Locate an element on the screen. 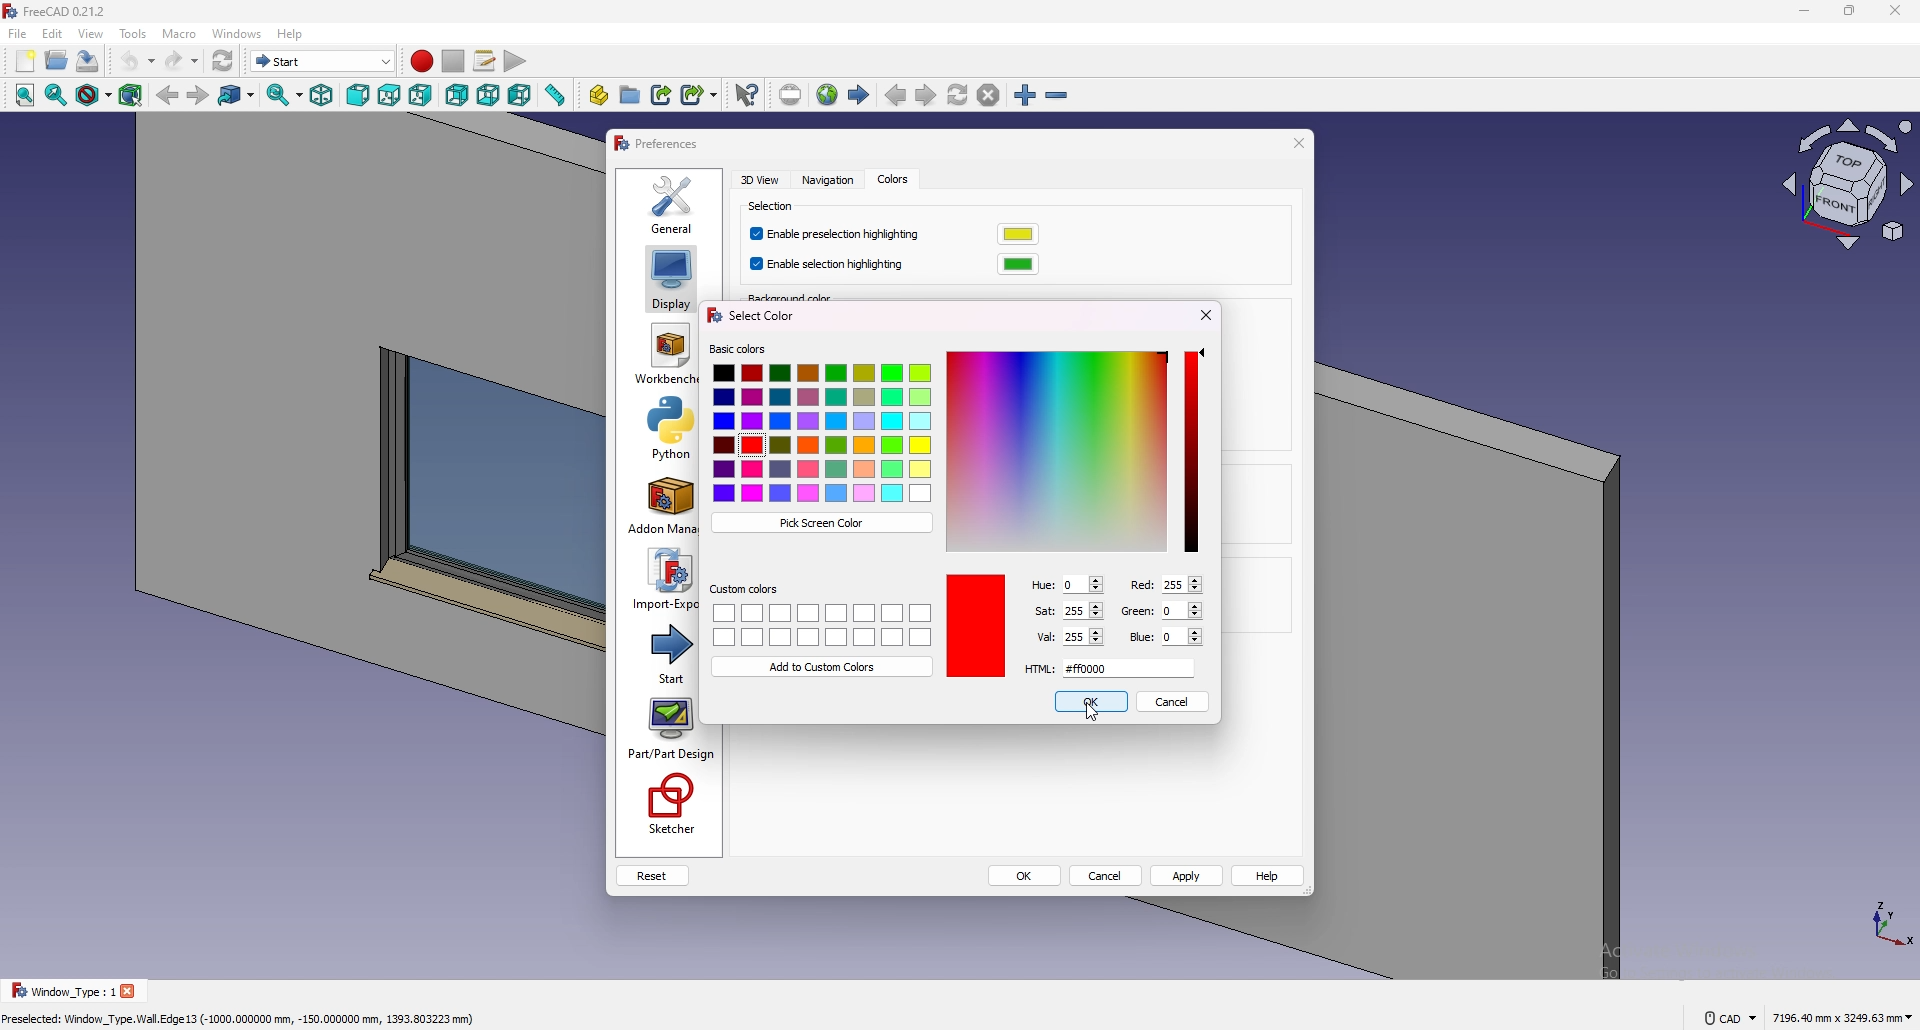  front is located at coordinates (360, 96).